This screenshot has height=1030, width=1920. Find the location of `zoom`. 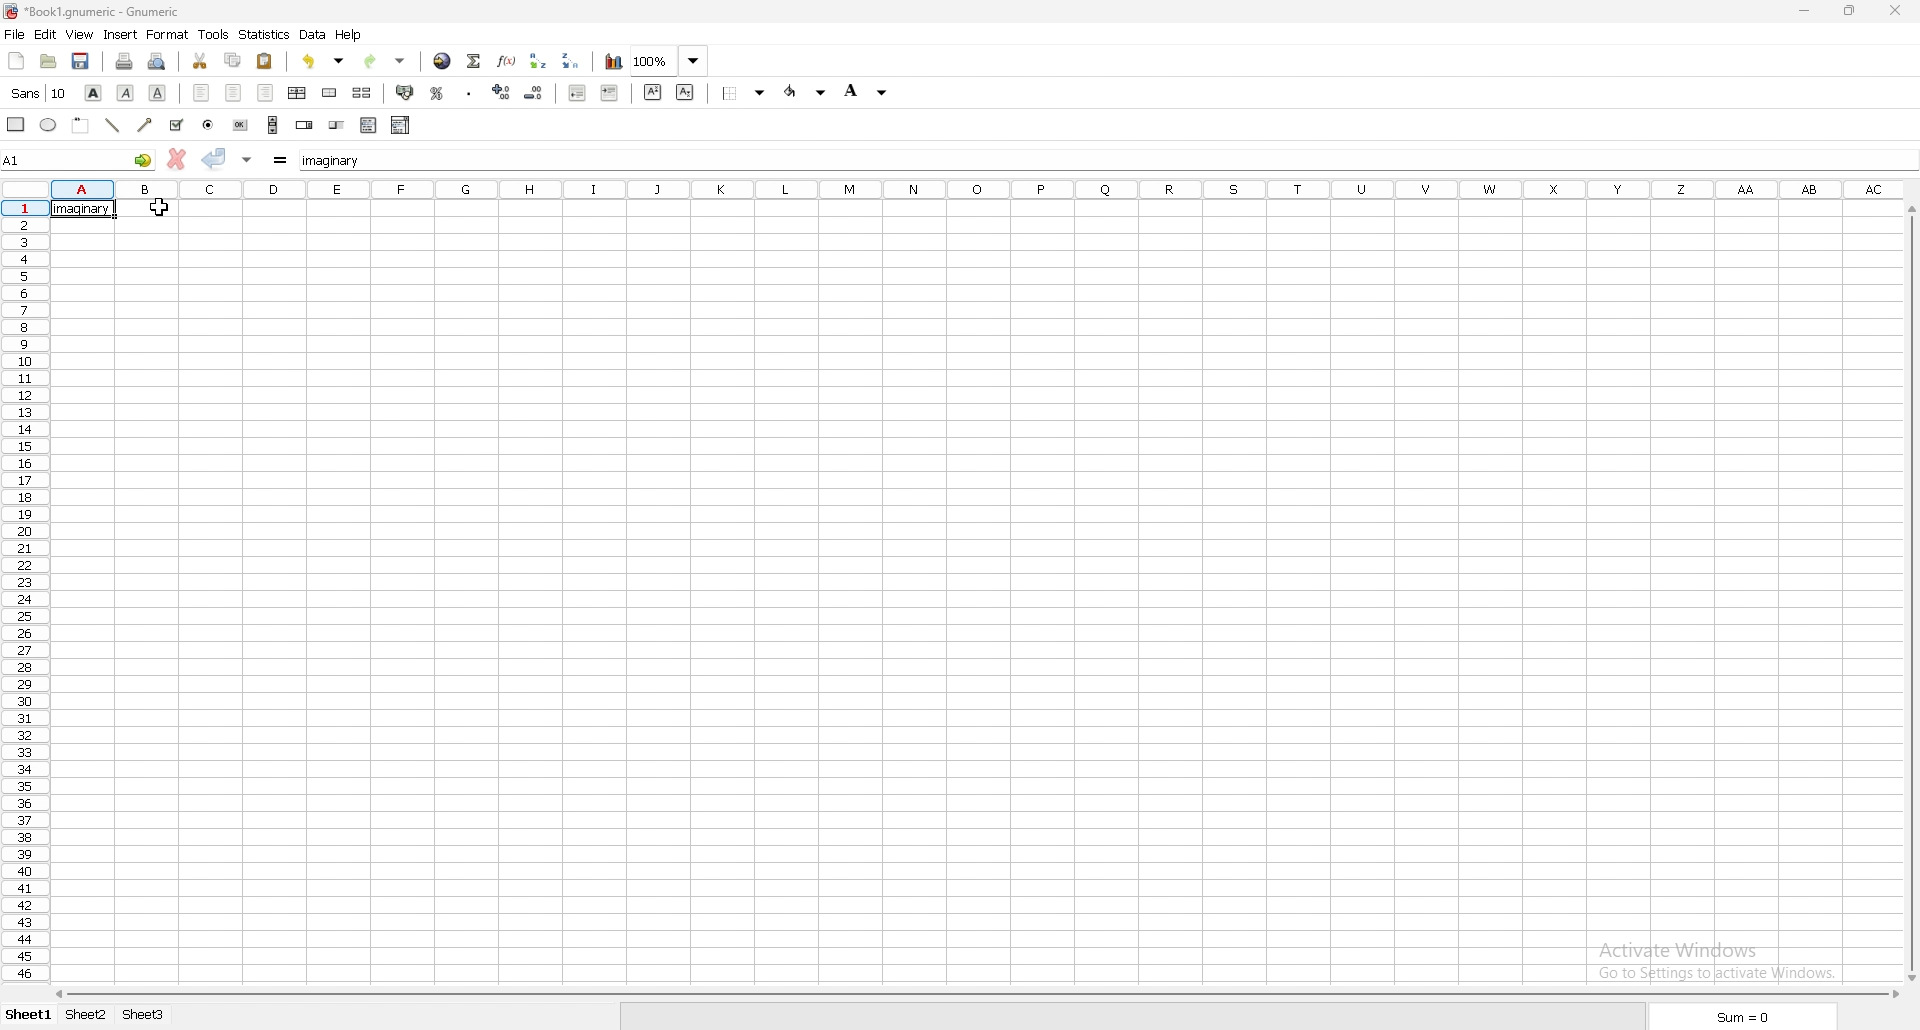

zoom is located at coordinates (669, 60).